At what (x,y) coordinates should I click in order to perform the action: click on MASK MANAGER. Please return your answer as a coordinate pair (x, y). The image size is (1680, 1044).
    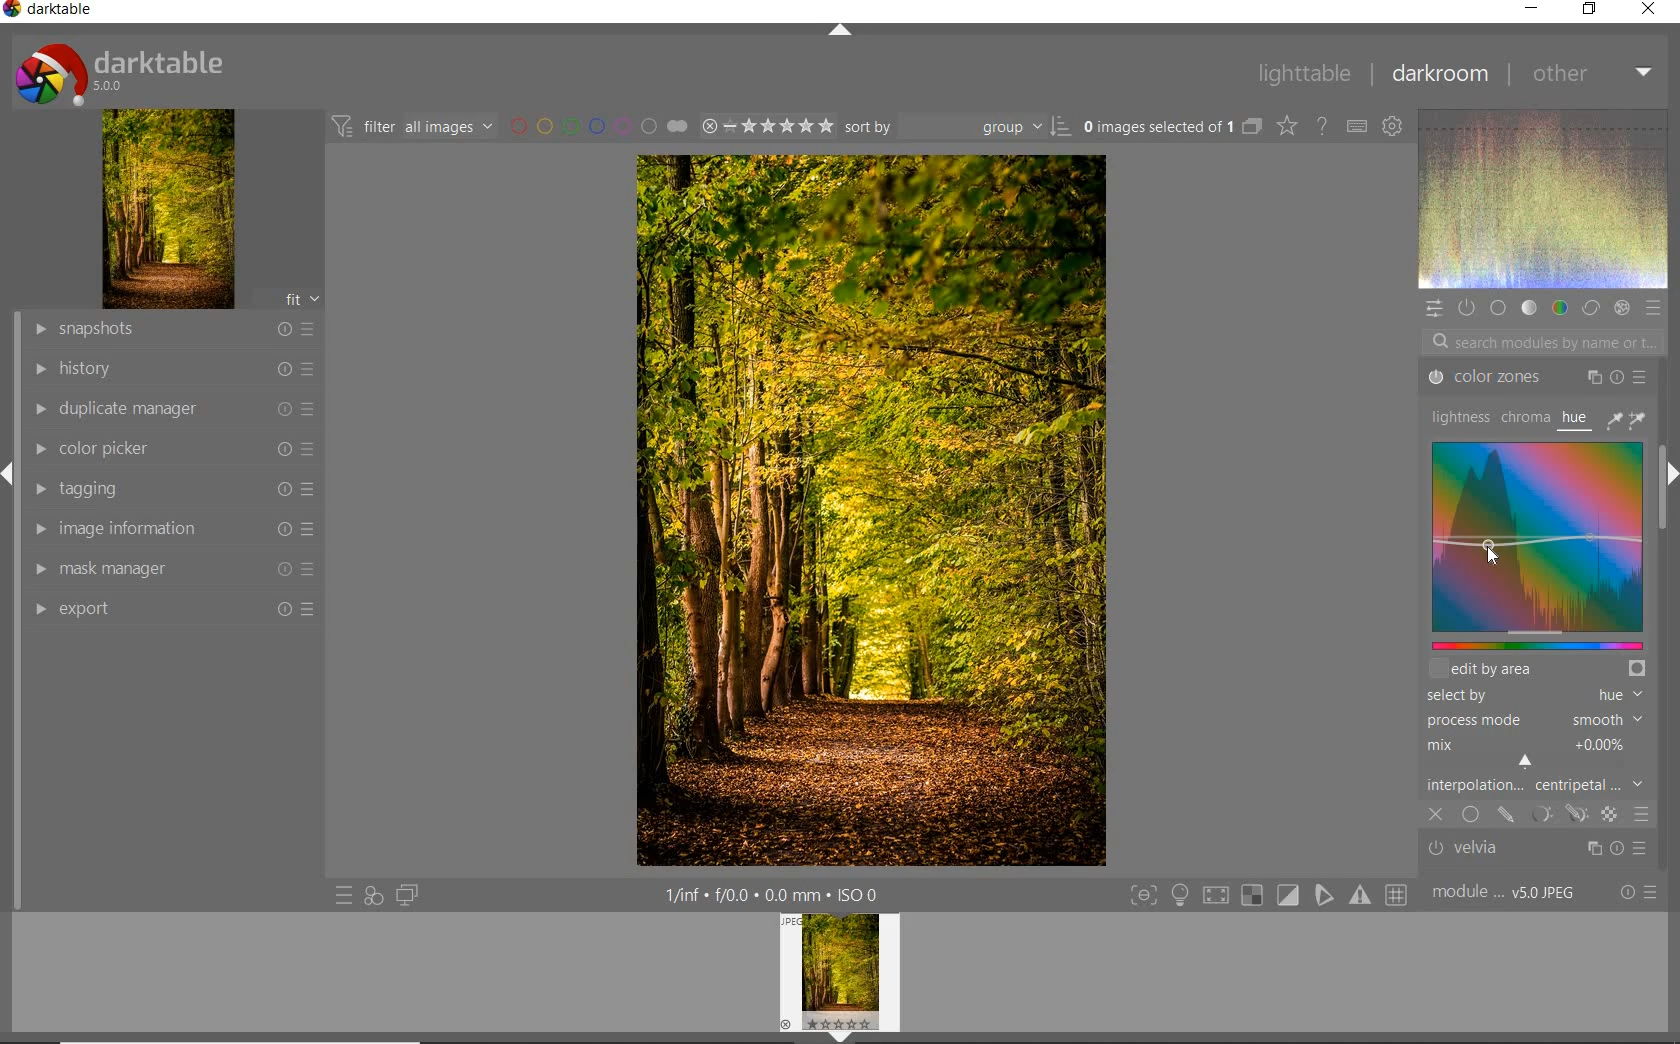
    Looking at the image, I should click on (170, 571).